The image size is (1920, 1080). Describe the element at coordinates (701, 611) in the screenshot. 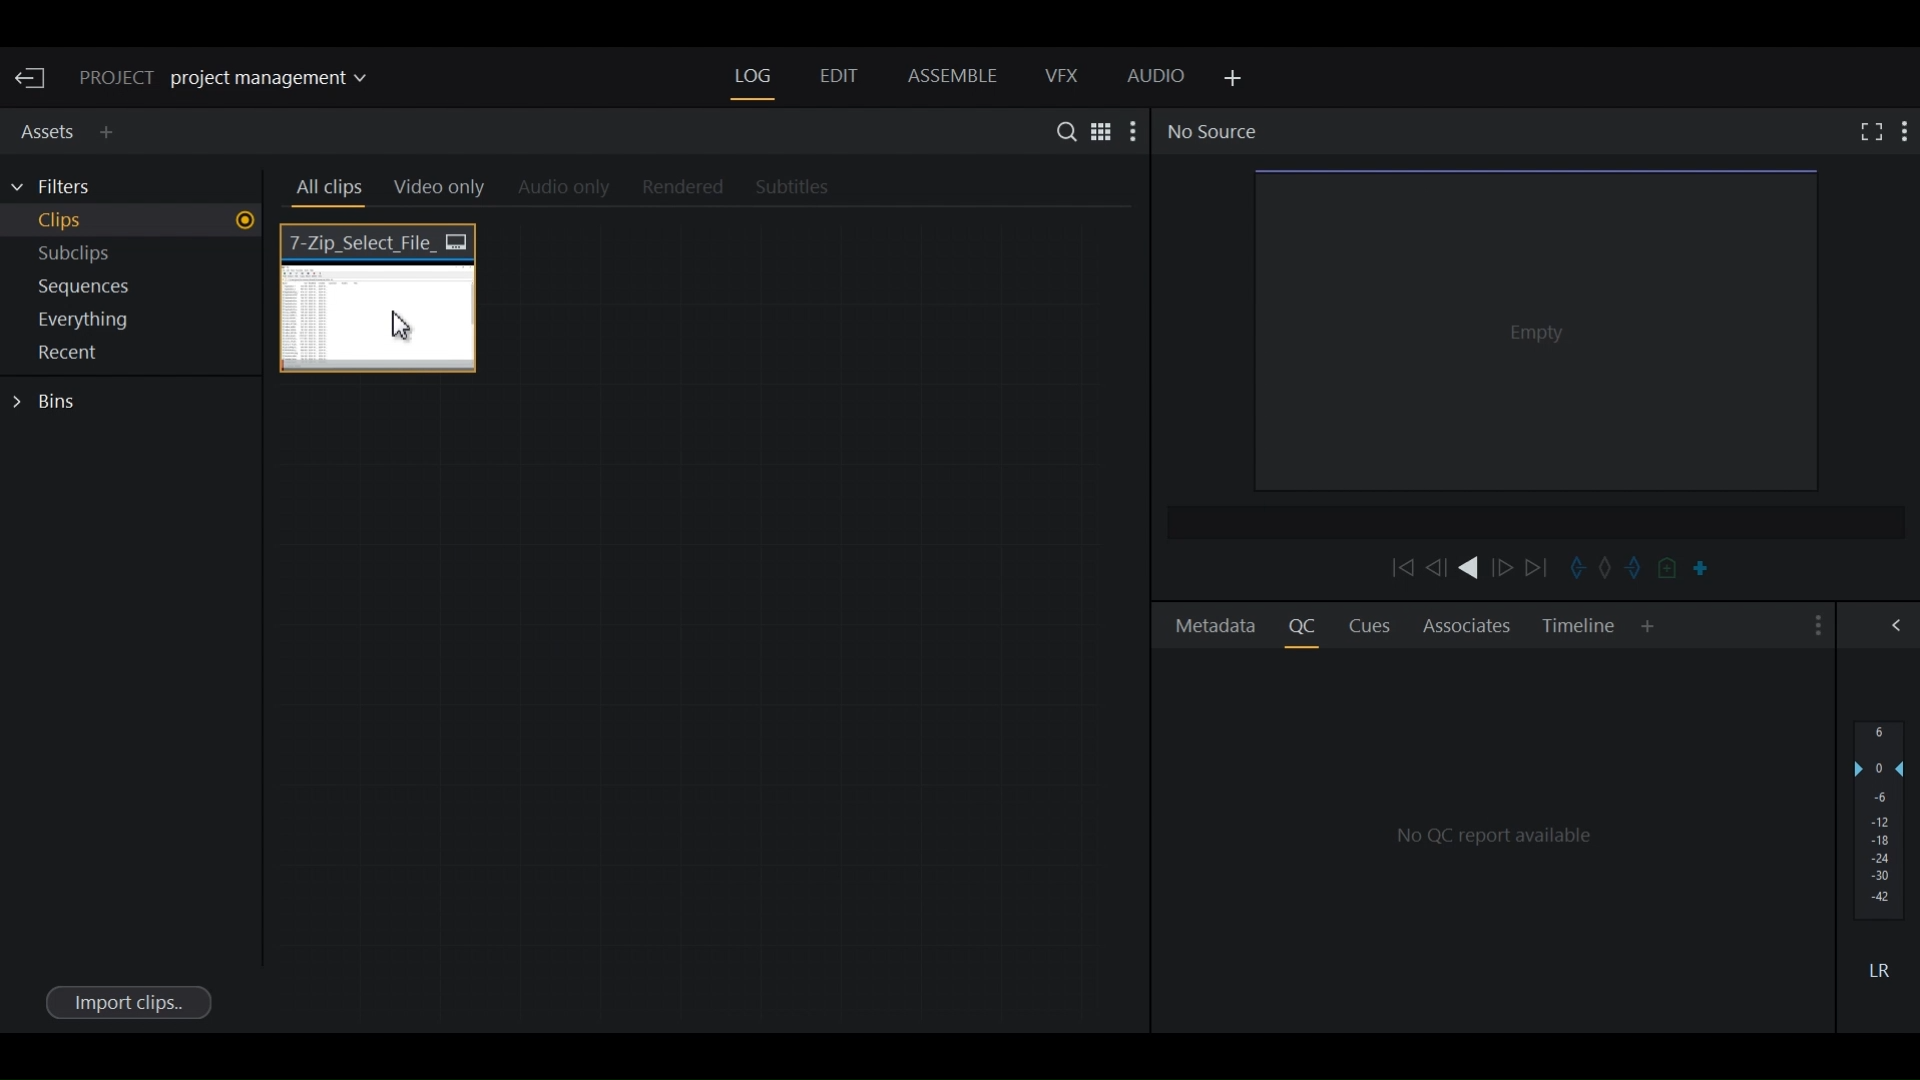

I see `Clips Thumbnail` at that location.